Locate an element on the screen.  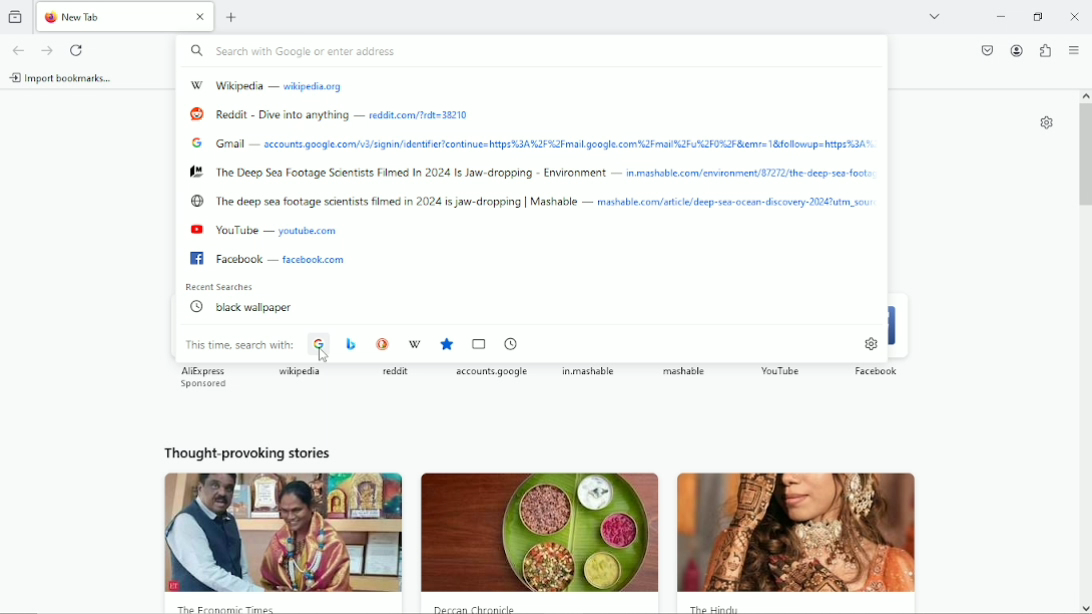
reddit-dive into anything is located at coordinates (288, 114).